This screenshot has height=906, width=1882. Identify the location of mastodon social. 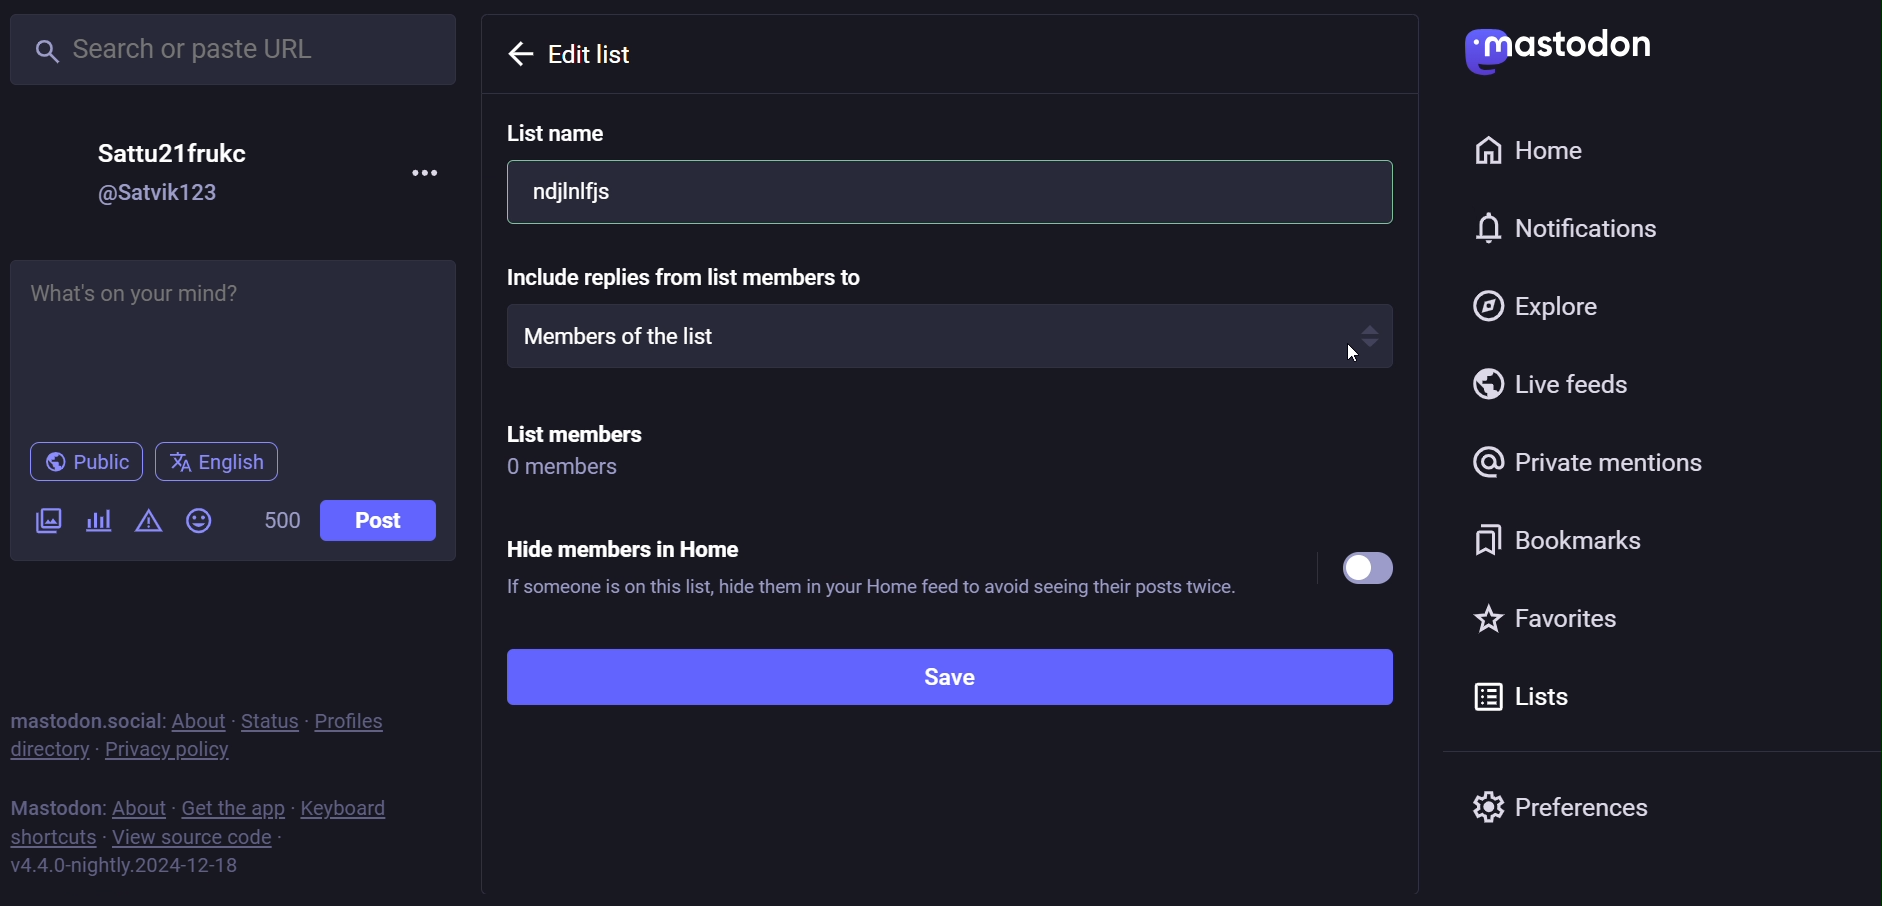
(85, 717).